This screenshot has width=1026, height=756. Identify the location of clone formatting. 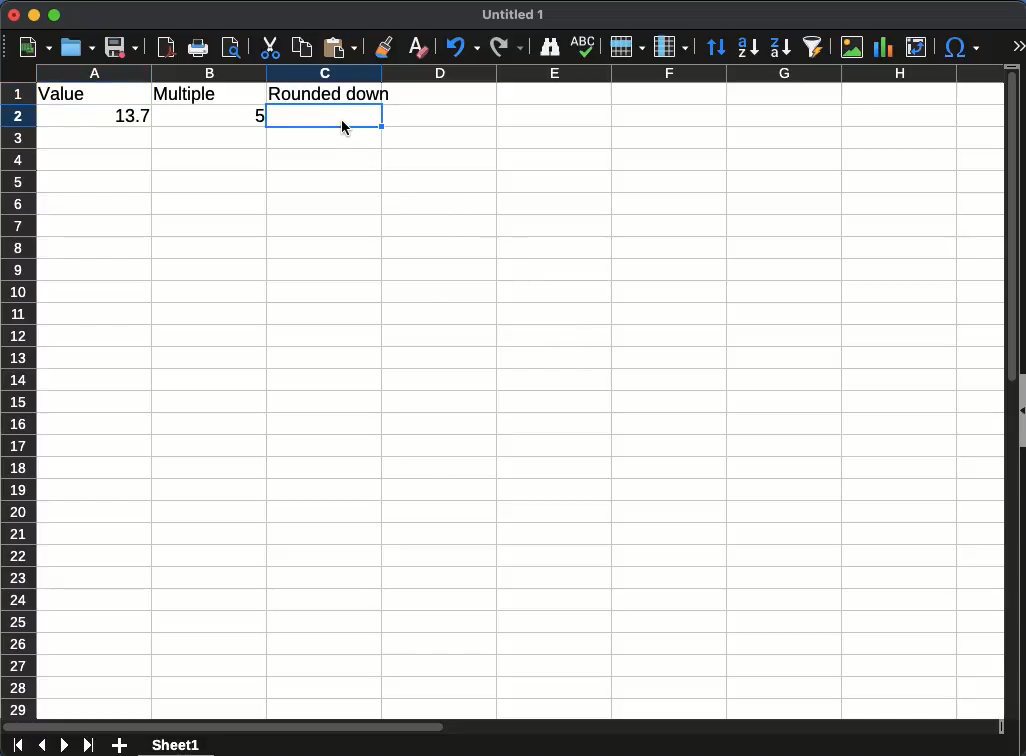
(384, 47).